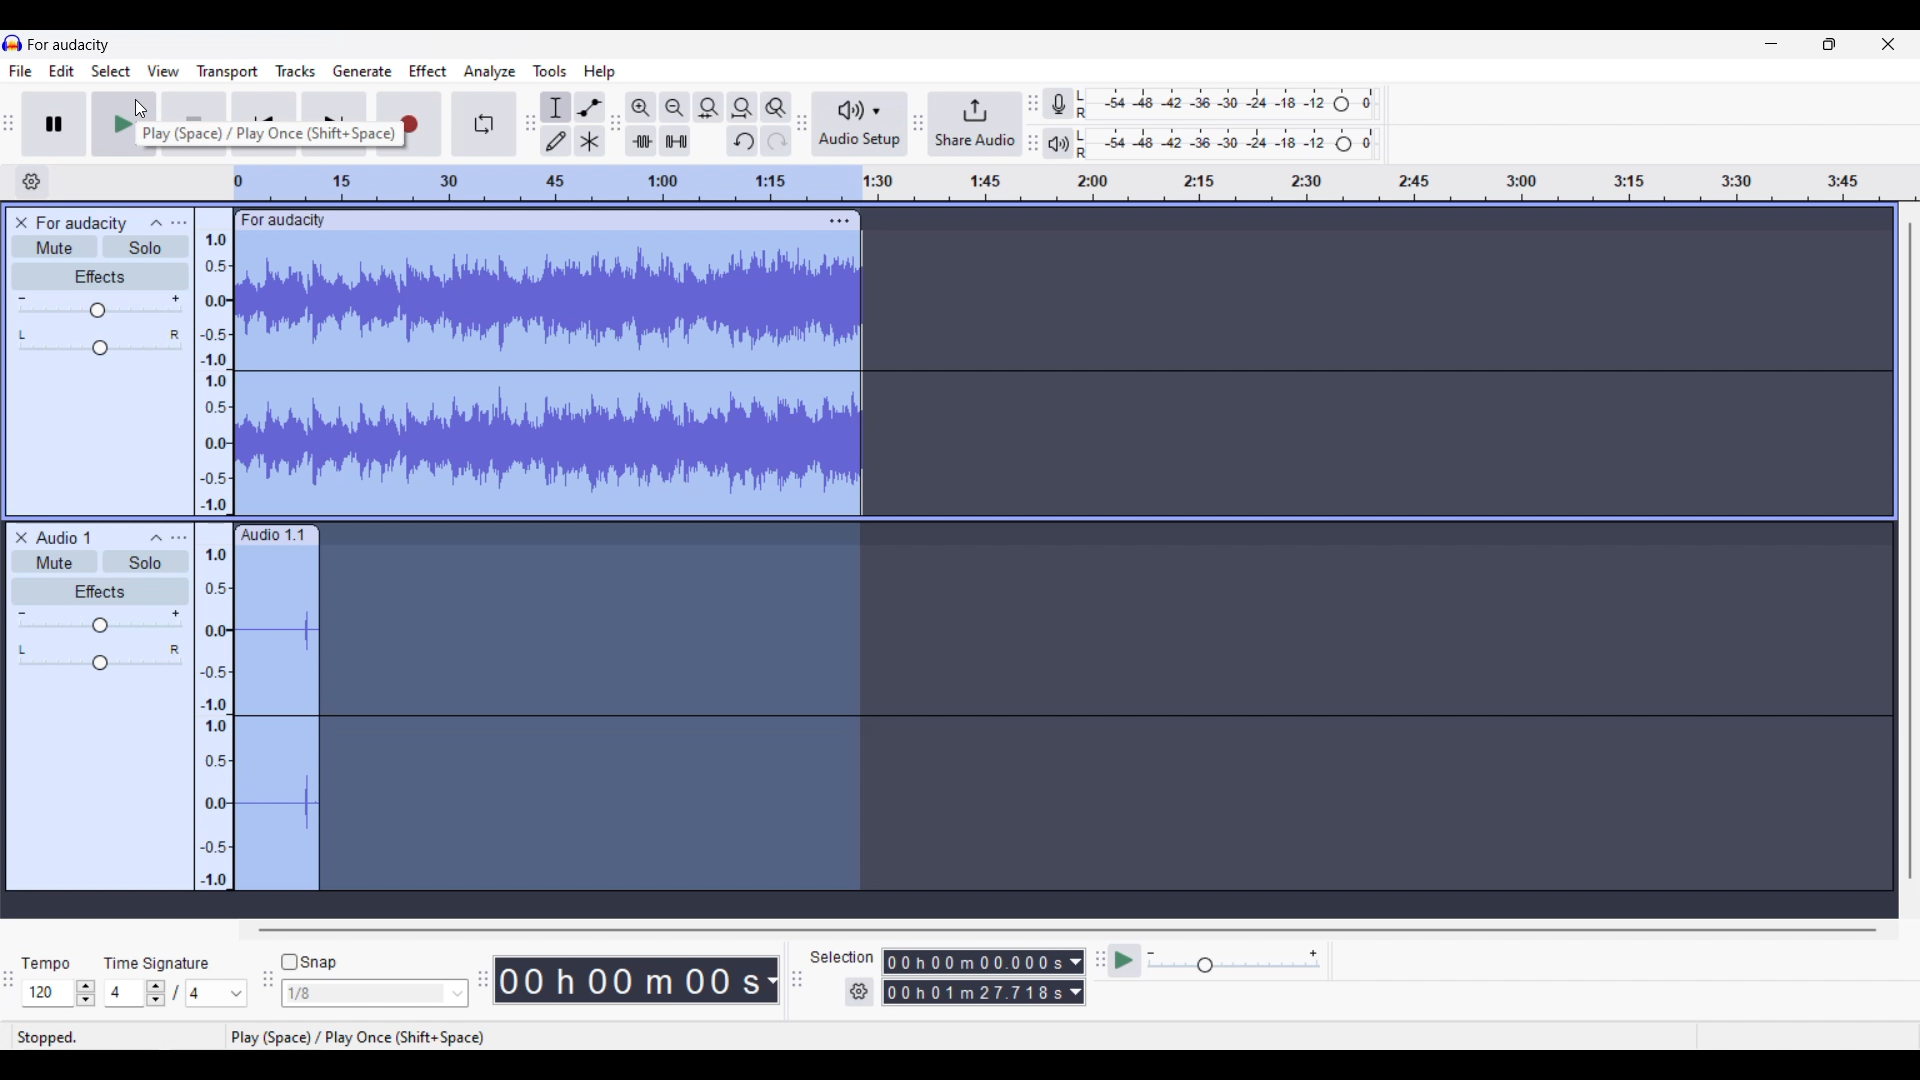 The width and height of the screenshot is (1920, 1080). Describe the element at coordinates (32, 182) in the screenshot. I see `Timeline settings` at that location.